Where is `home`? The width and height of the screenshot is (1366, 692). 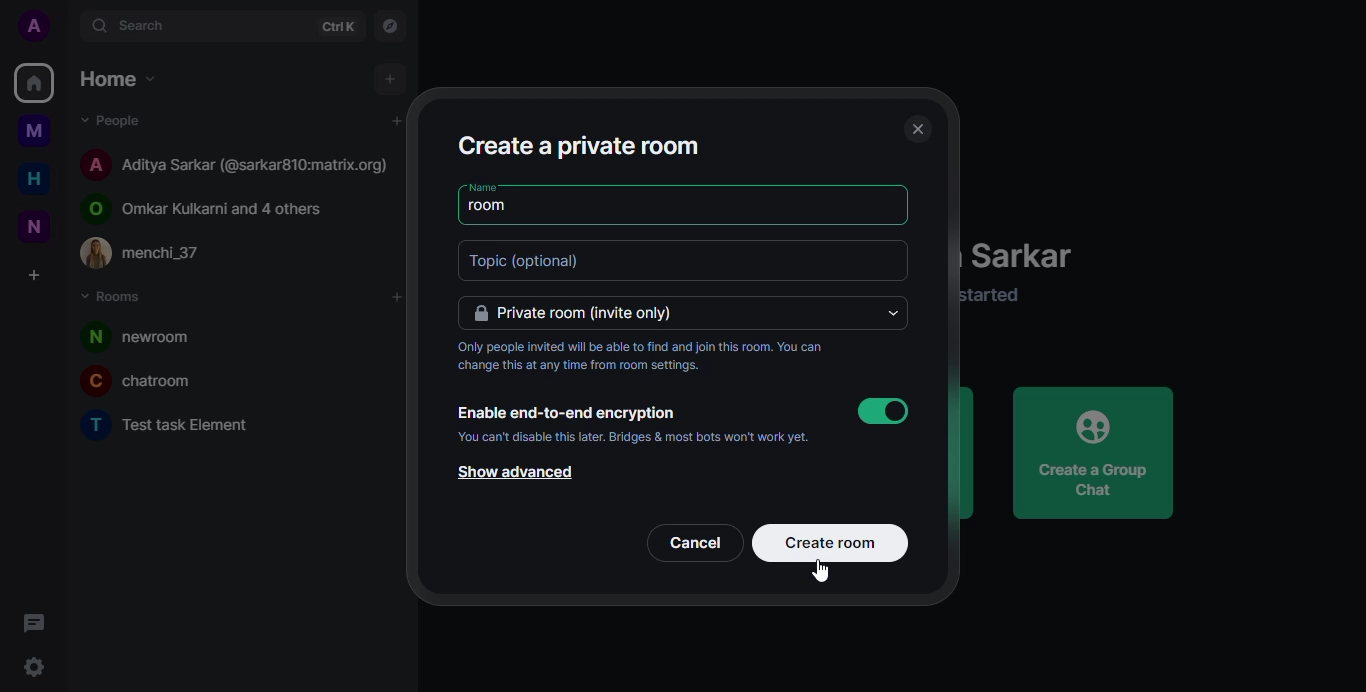 home is located at coordinates (34, 82).